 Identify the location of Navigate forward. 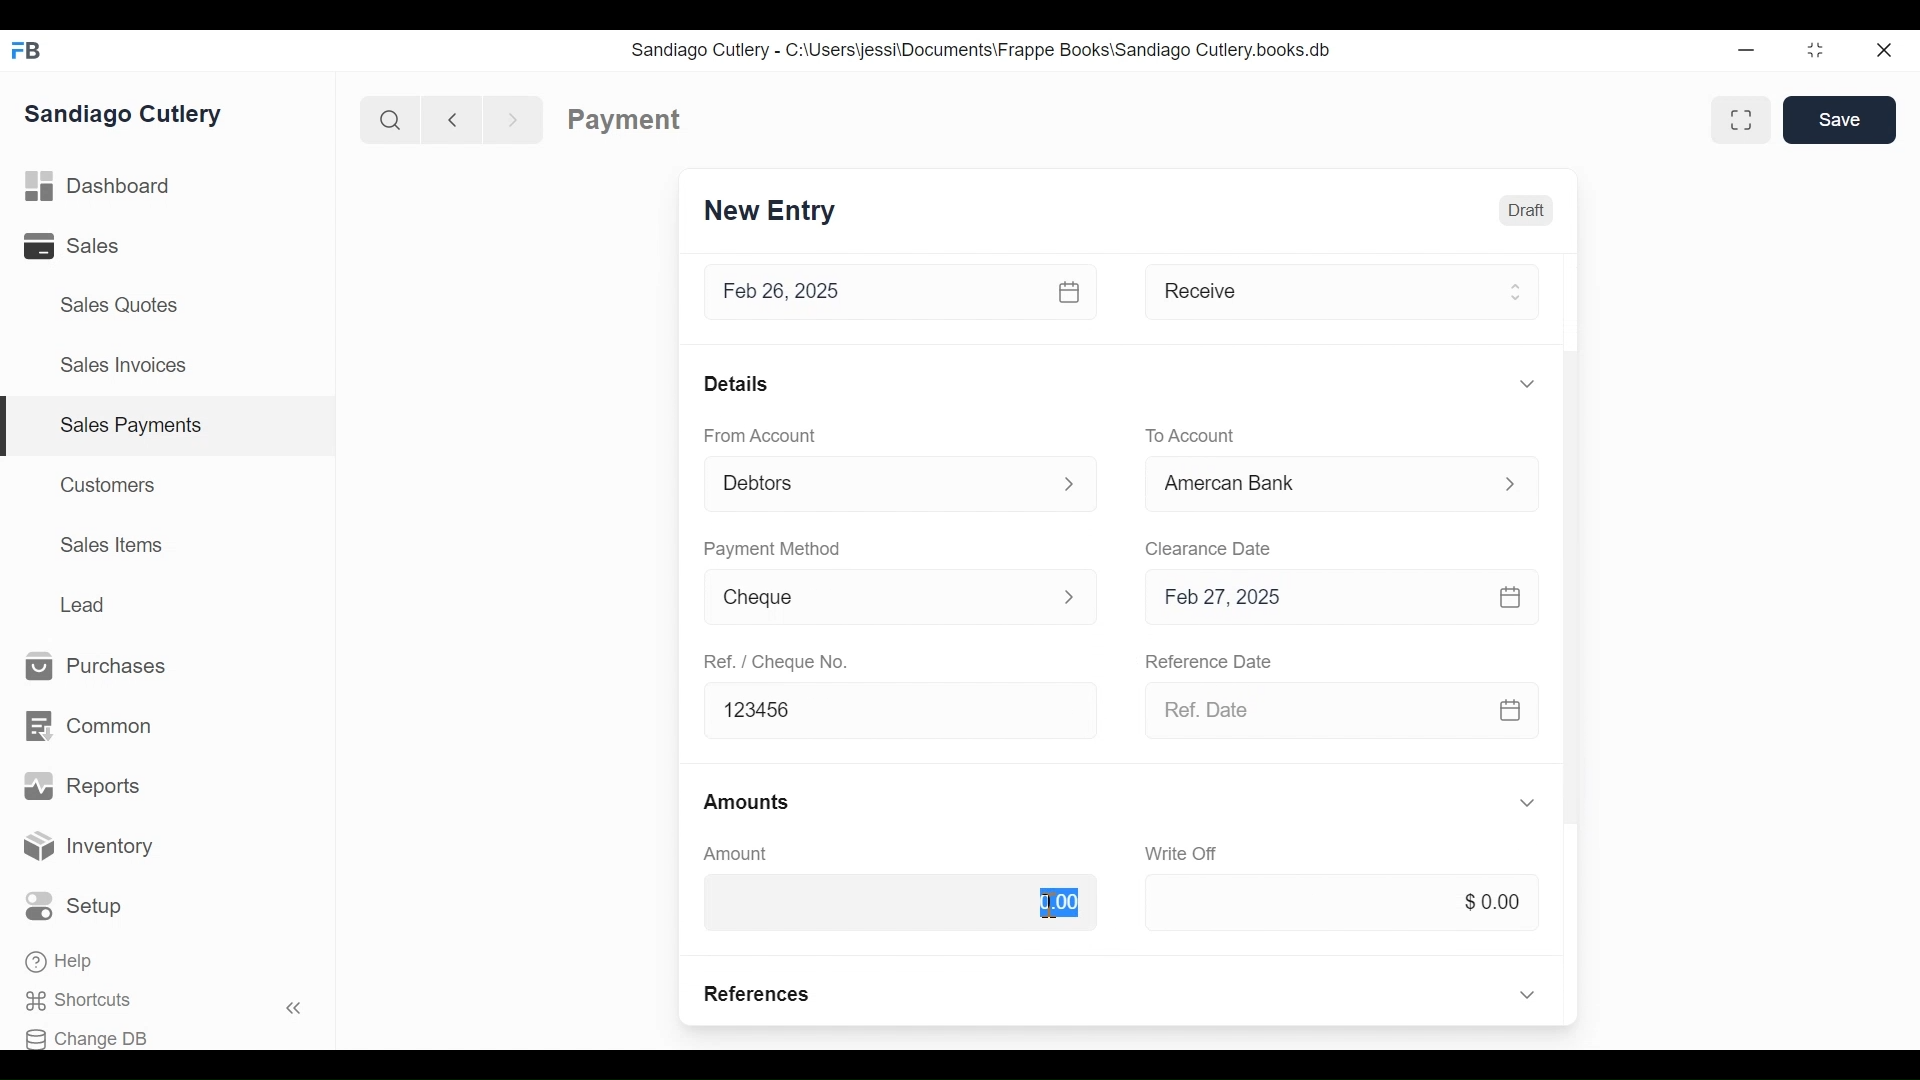
(514, 118).